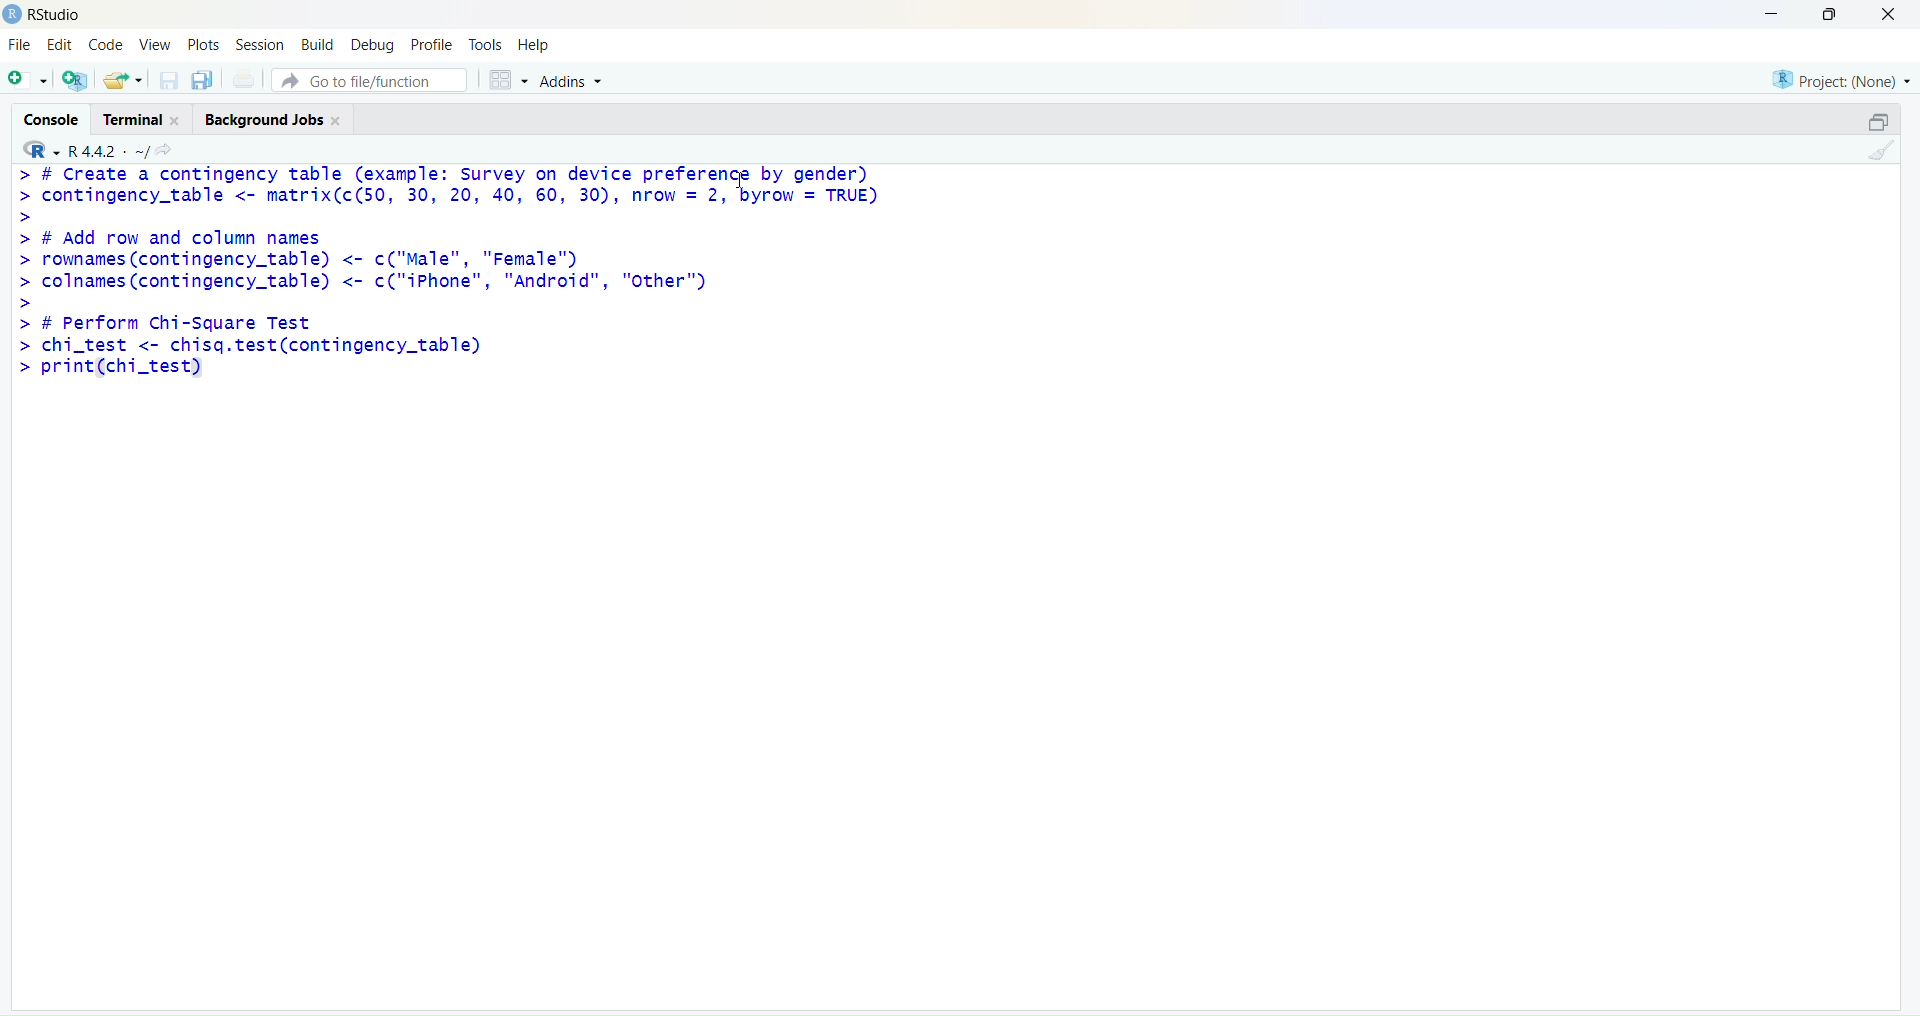 The image size is (1920, 1016). Describe the element at coordinates (53, 120) in the screenshot. I see `console` at that location.